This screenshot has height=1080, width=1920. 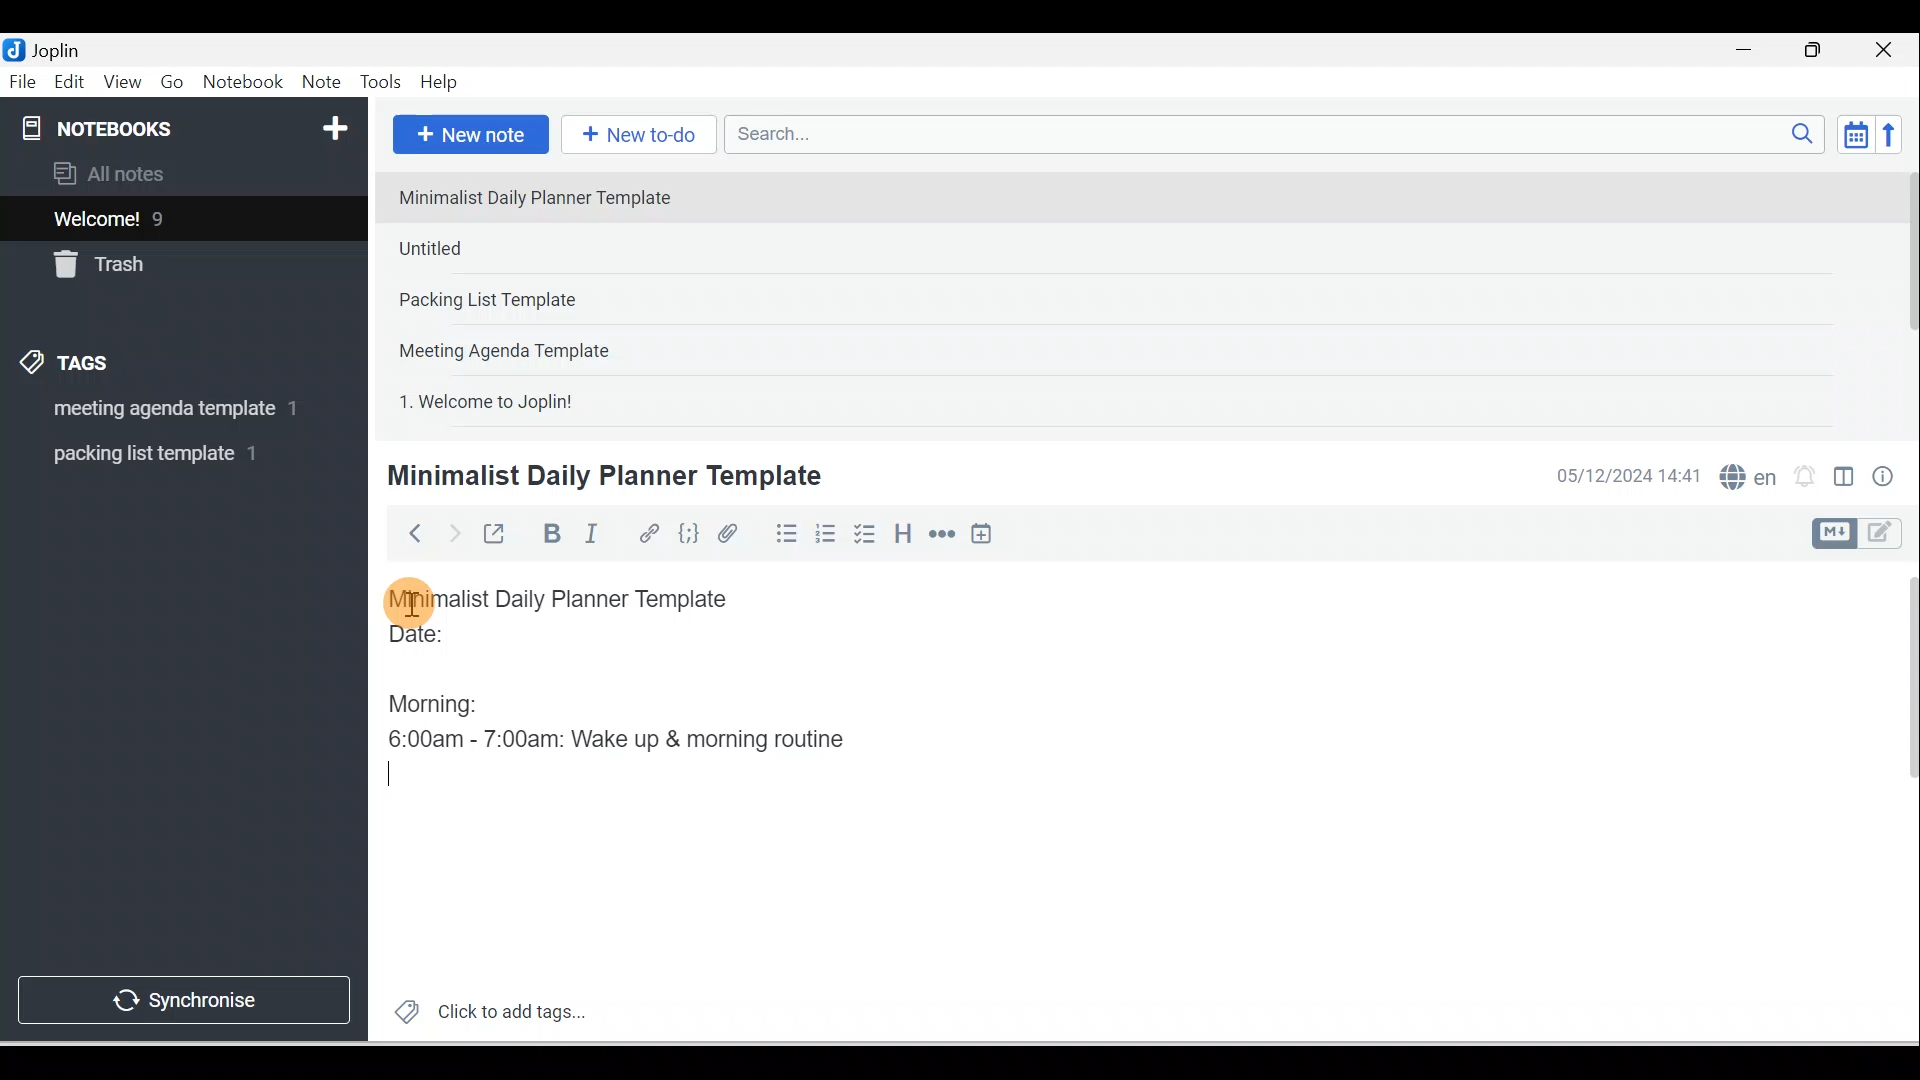 What do you see at coordinates (578, 599) in the screenshot?
I see `Minimalist Daily Planner Template` at bounding box center [578, 599].